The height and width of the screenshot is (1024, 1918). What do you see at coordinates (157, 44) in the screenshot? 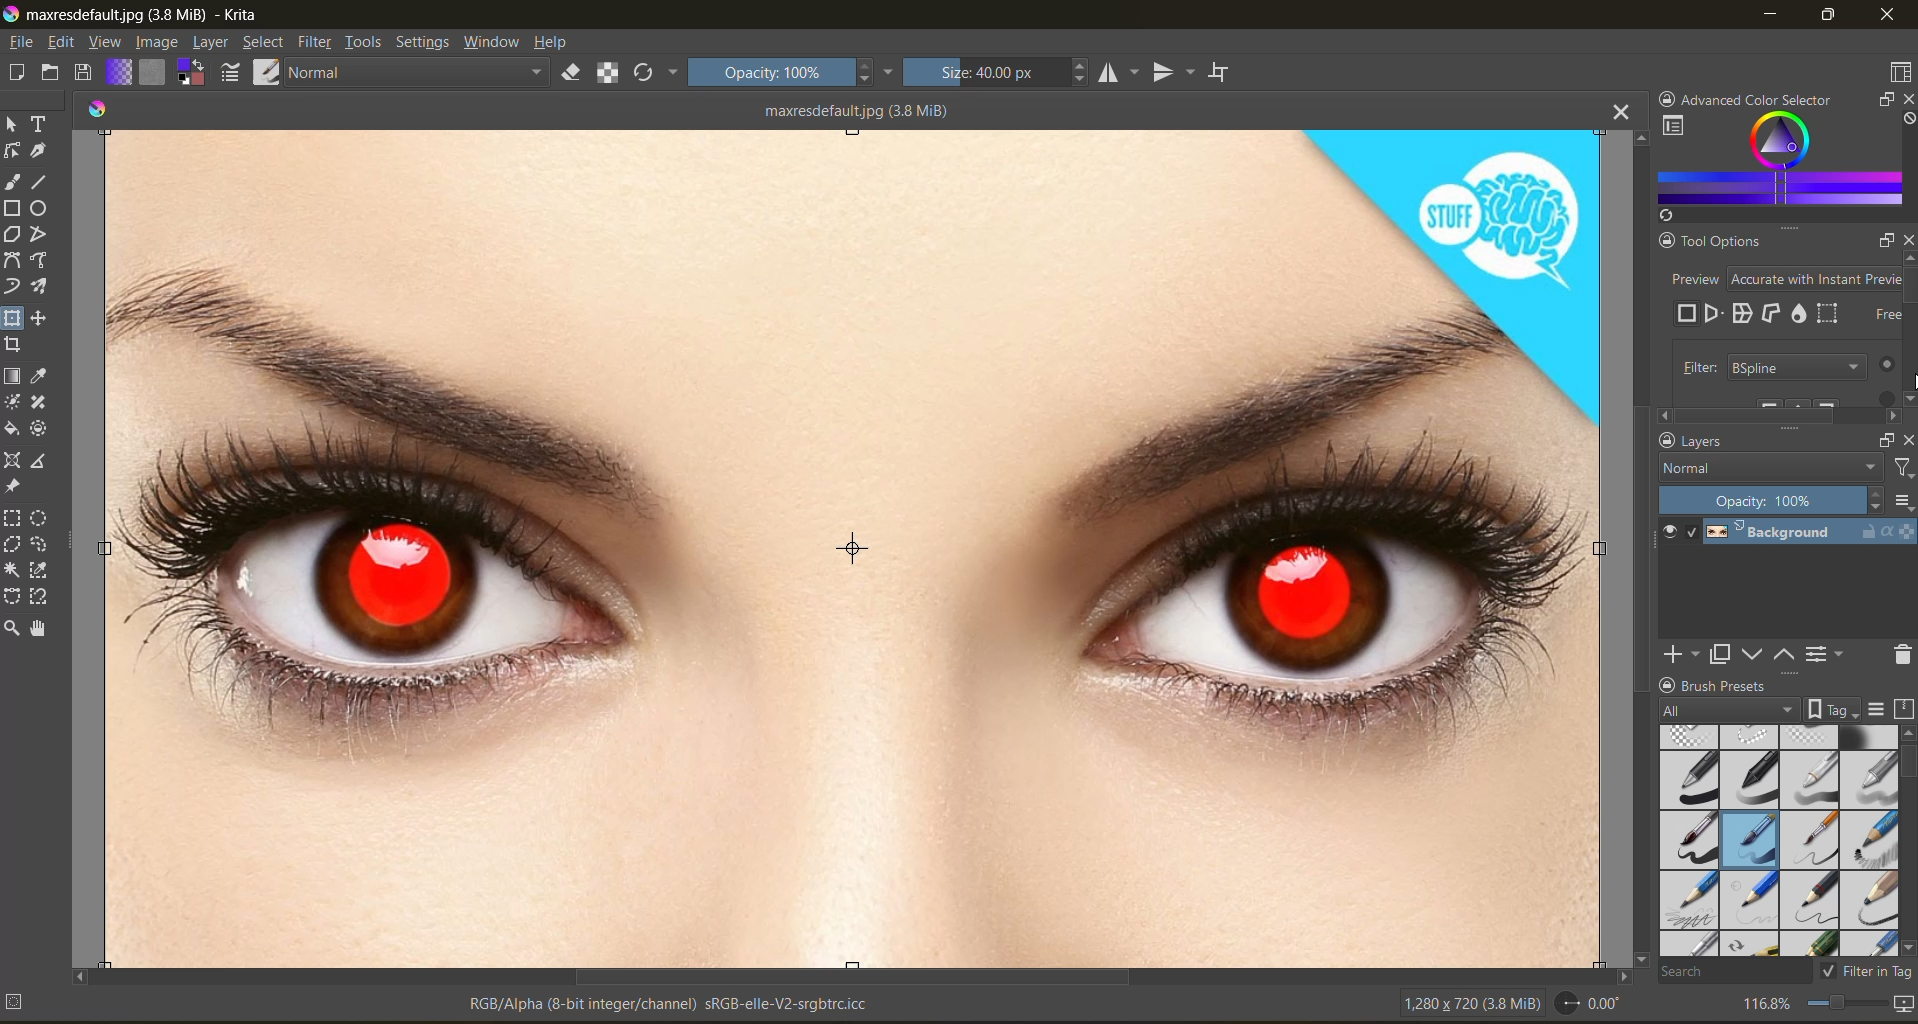
I see `image` at bounding box center [157, 44].